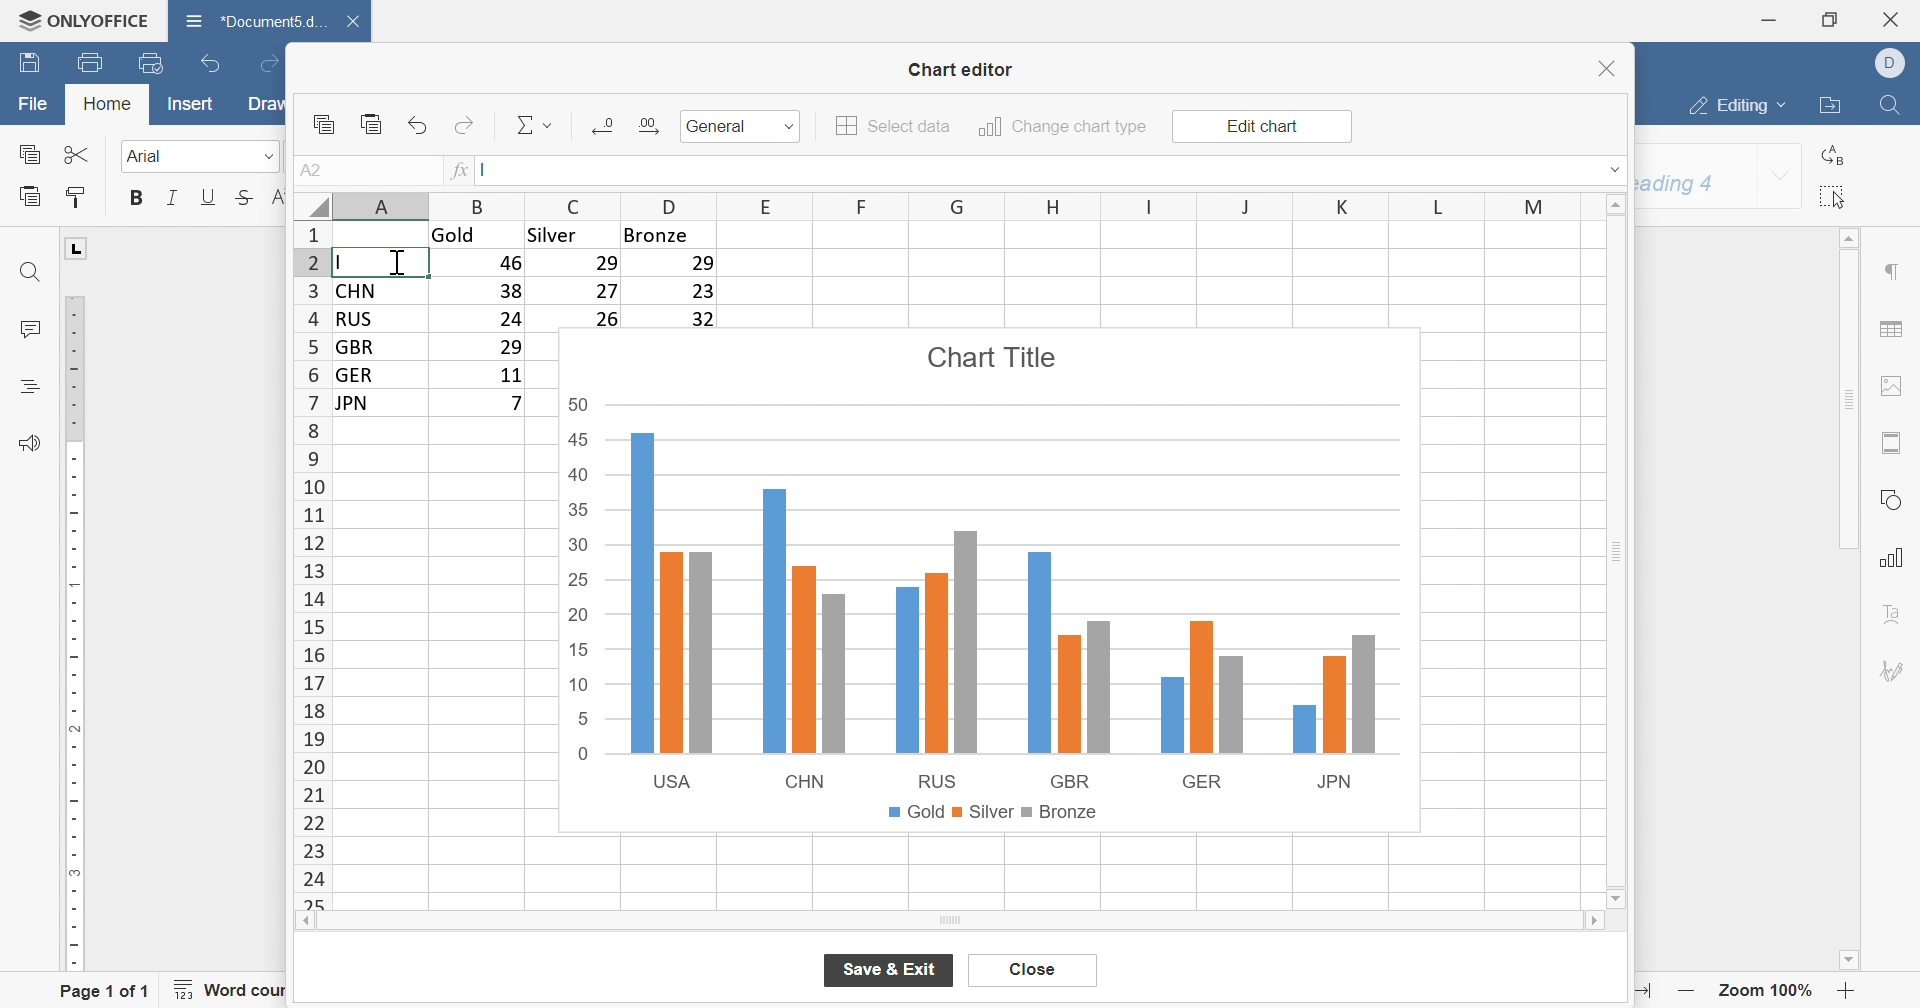 The image size is (1920, 1008). Describe the element at coordinates (1900, 670) in the screenshot. I see `signature settings` at that location.